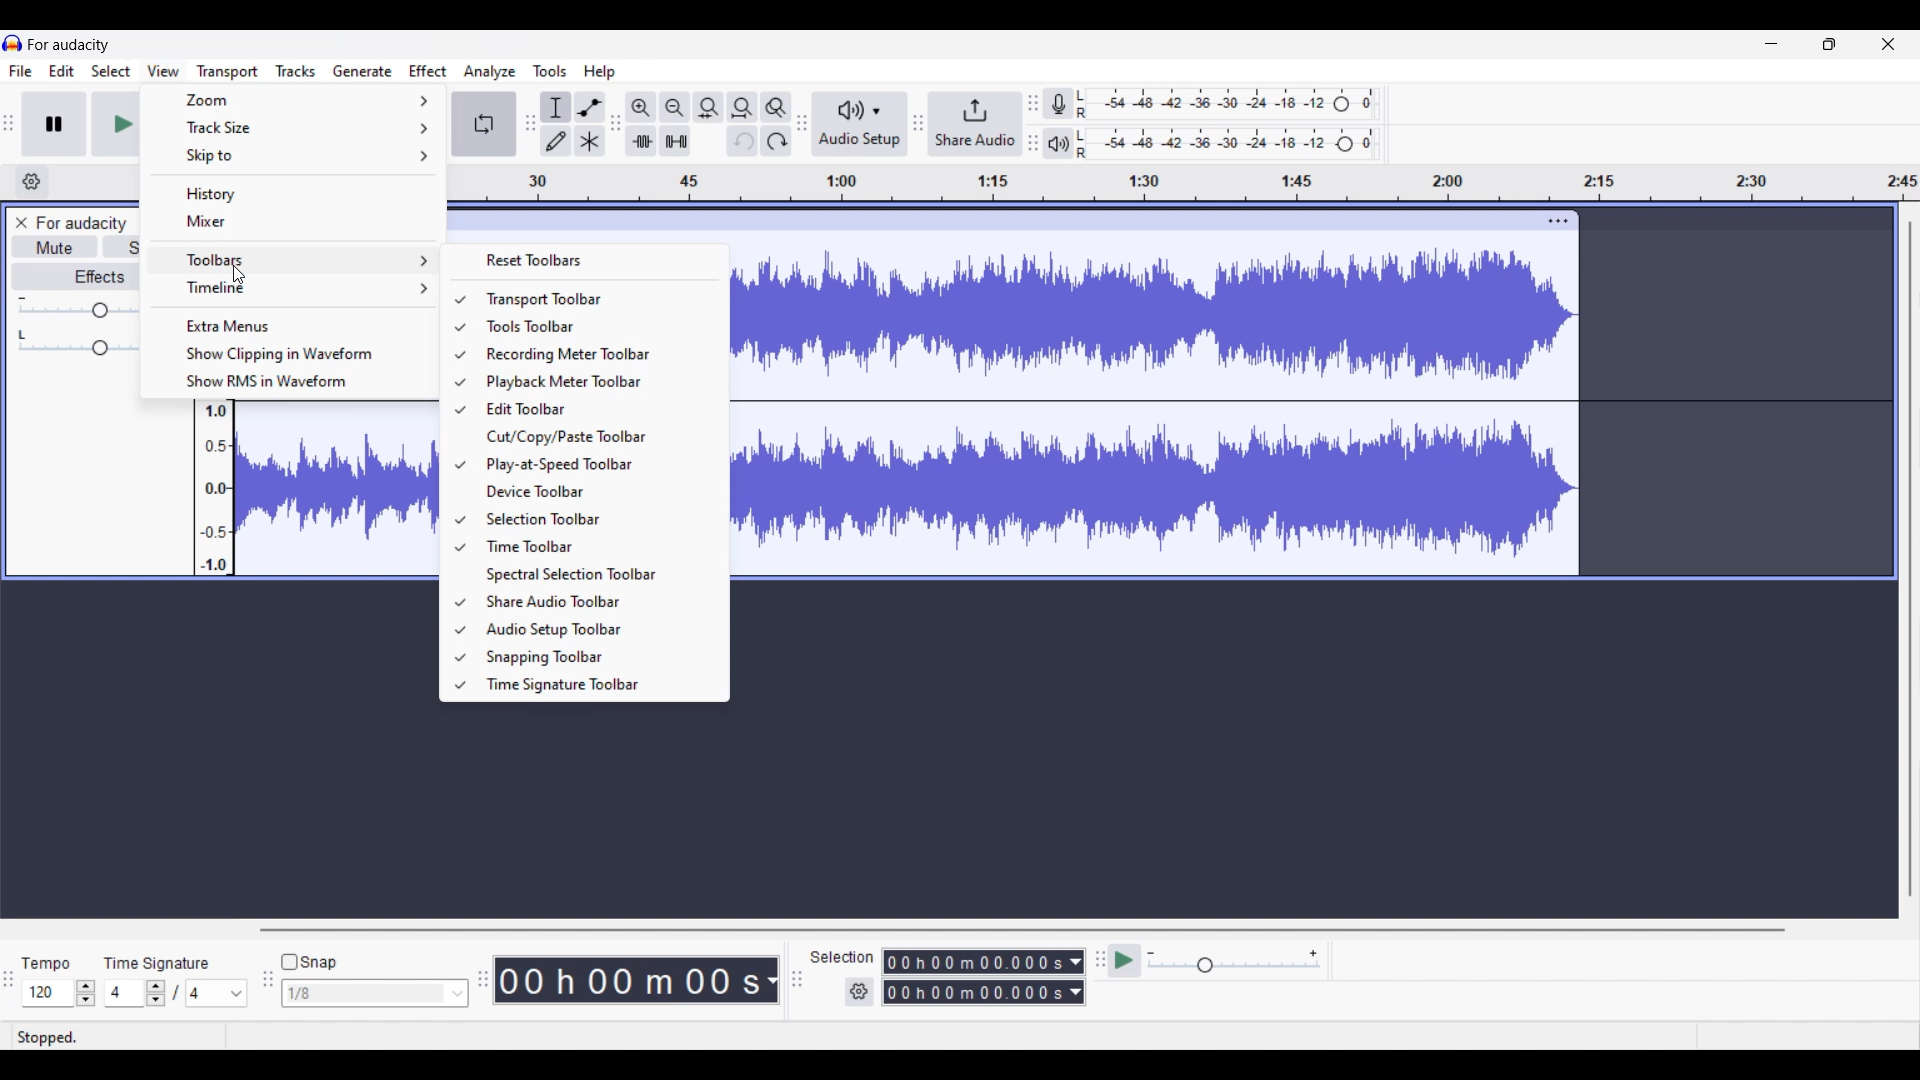 The width and height of the screenshot is (1920, 1080). I want to click on Show clipping in waveform, so click(291, 353).